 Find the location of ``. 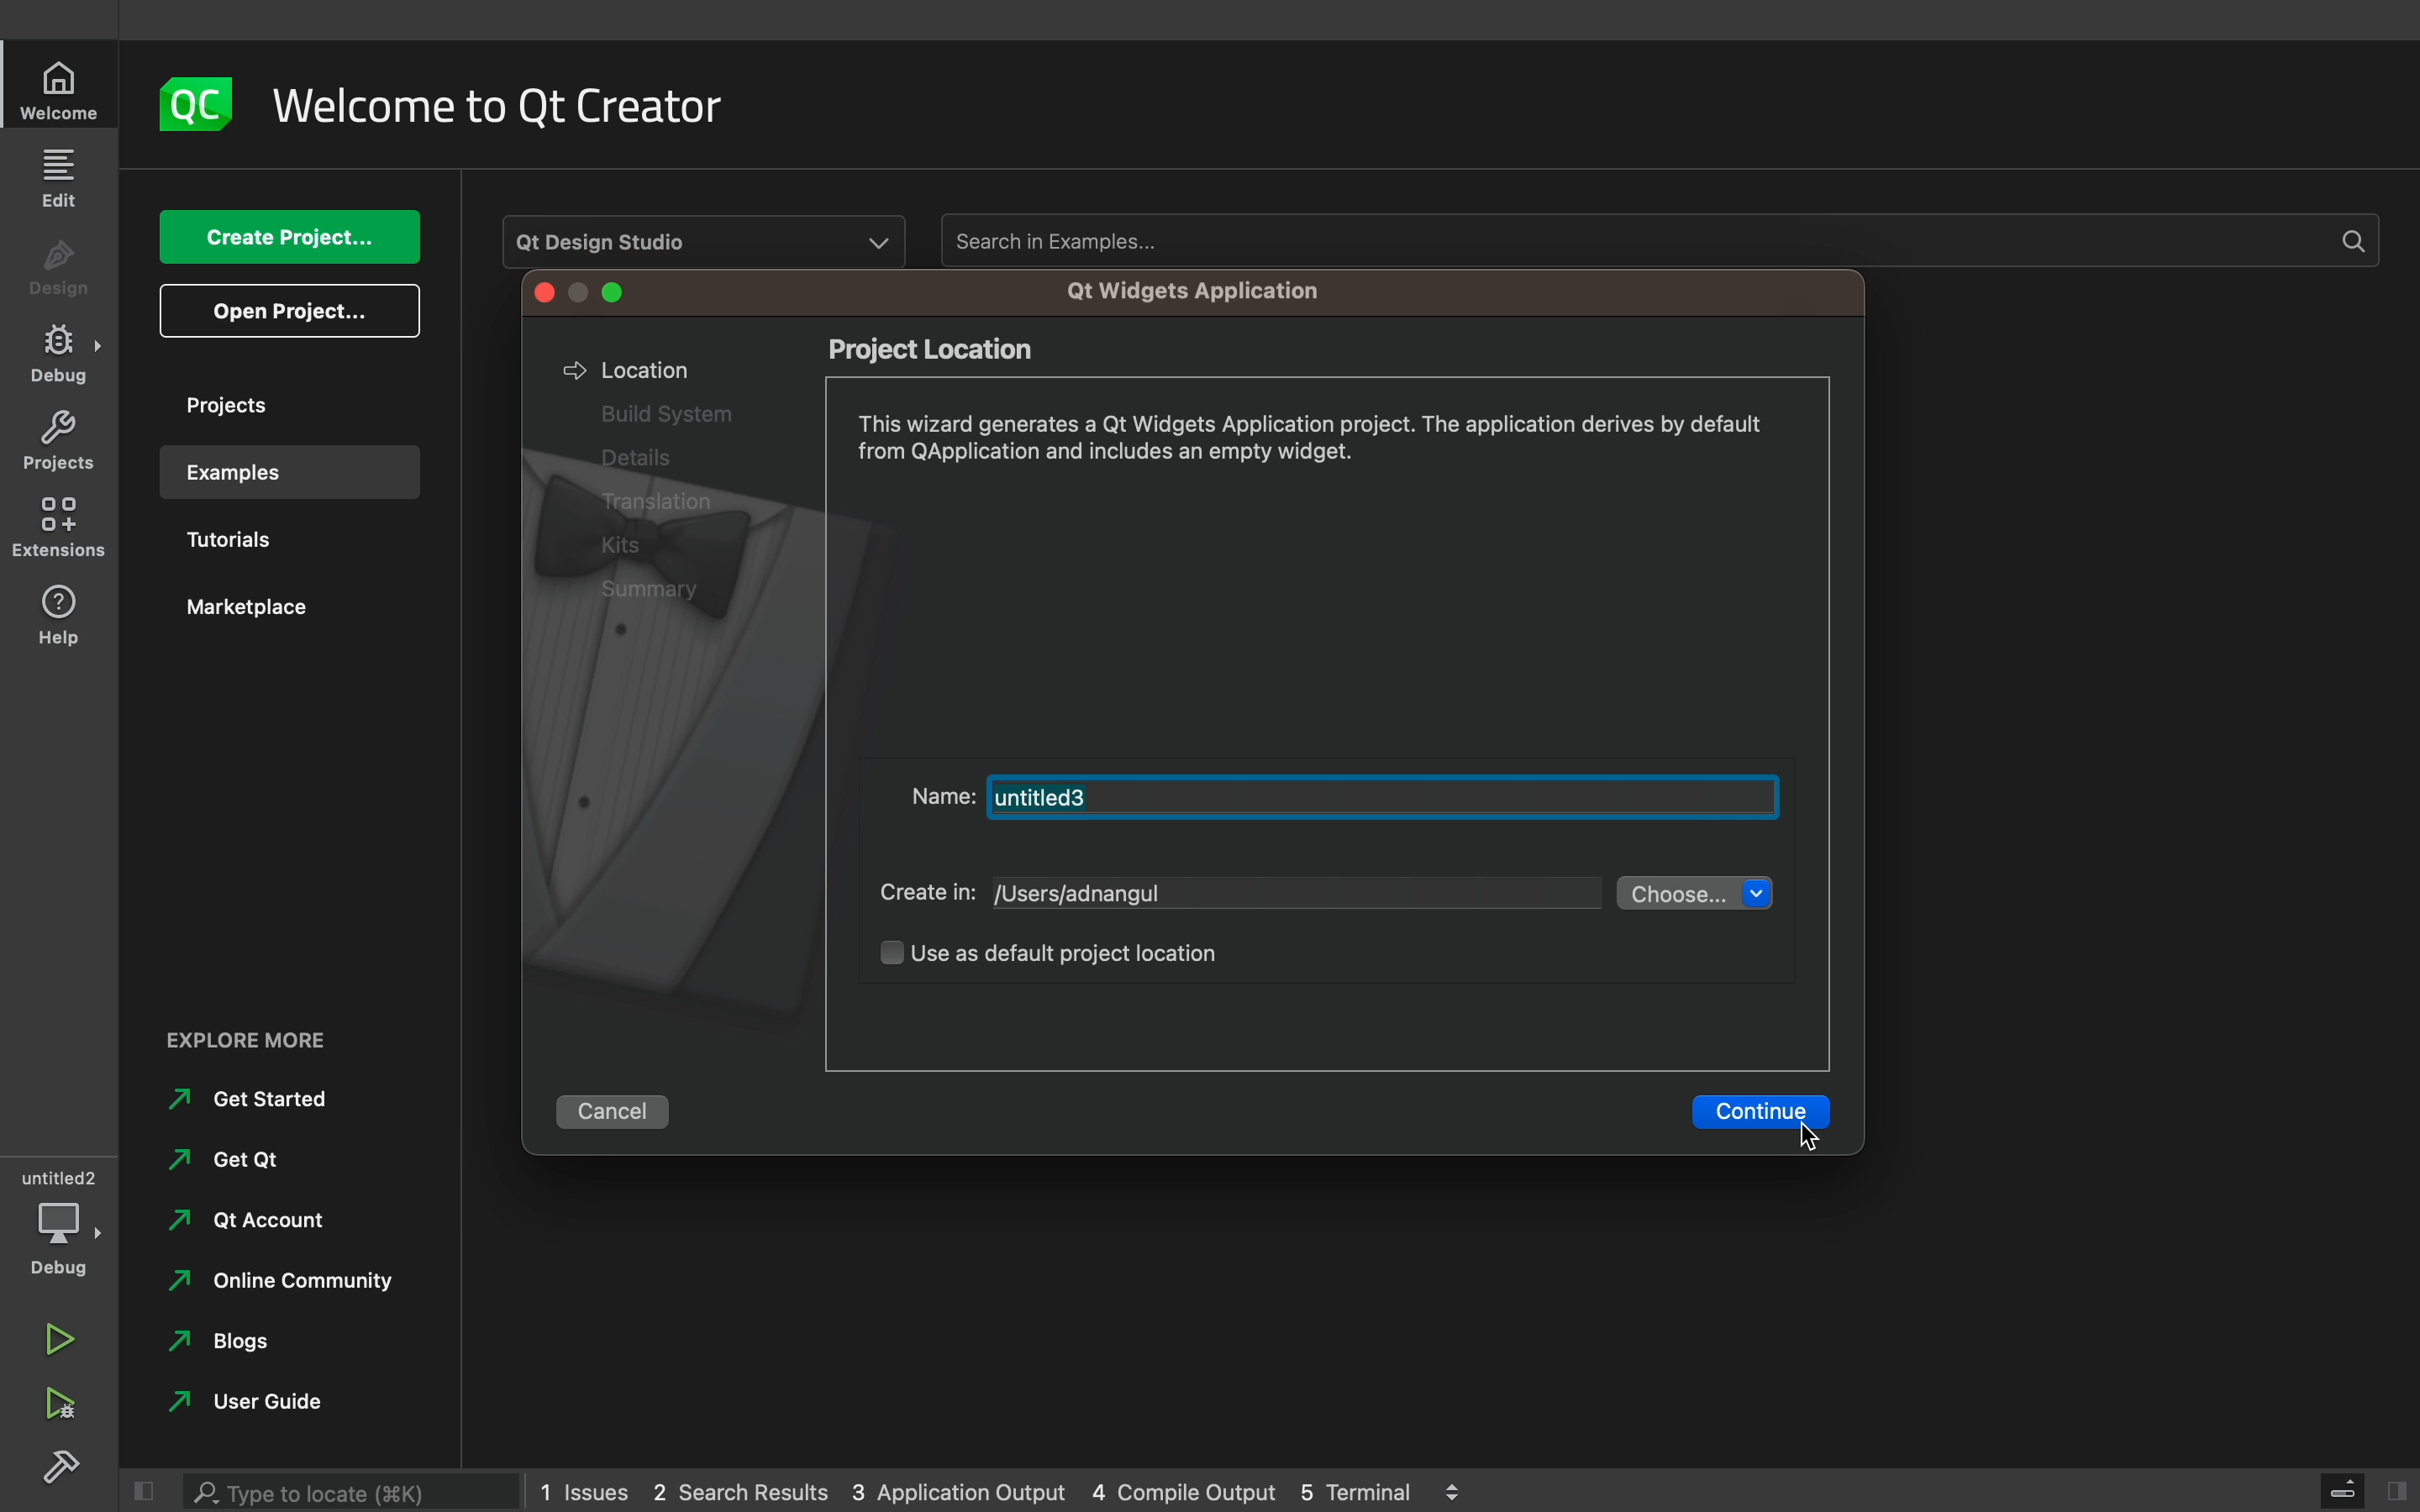

 is located at coordinates (226, 1348).